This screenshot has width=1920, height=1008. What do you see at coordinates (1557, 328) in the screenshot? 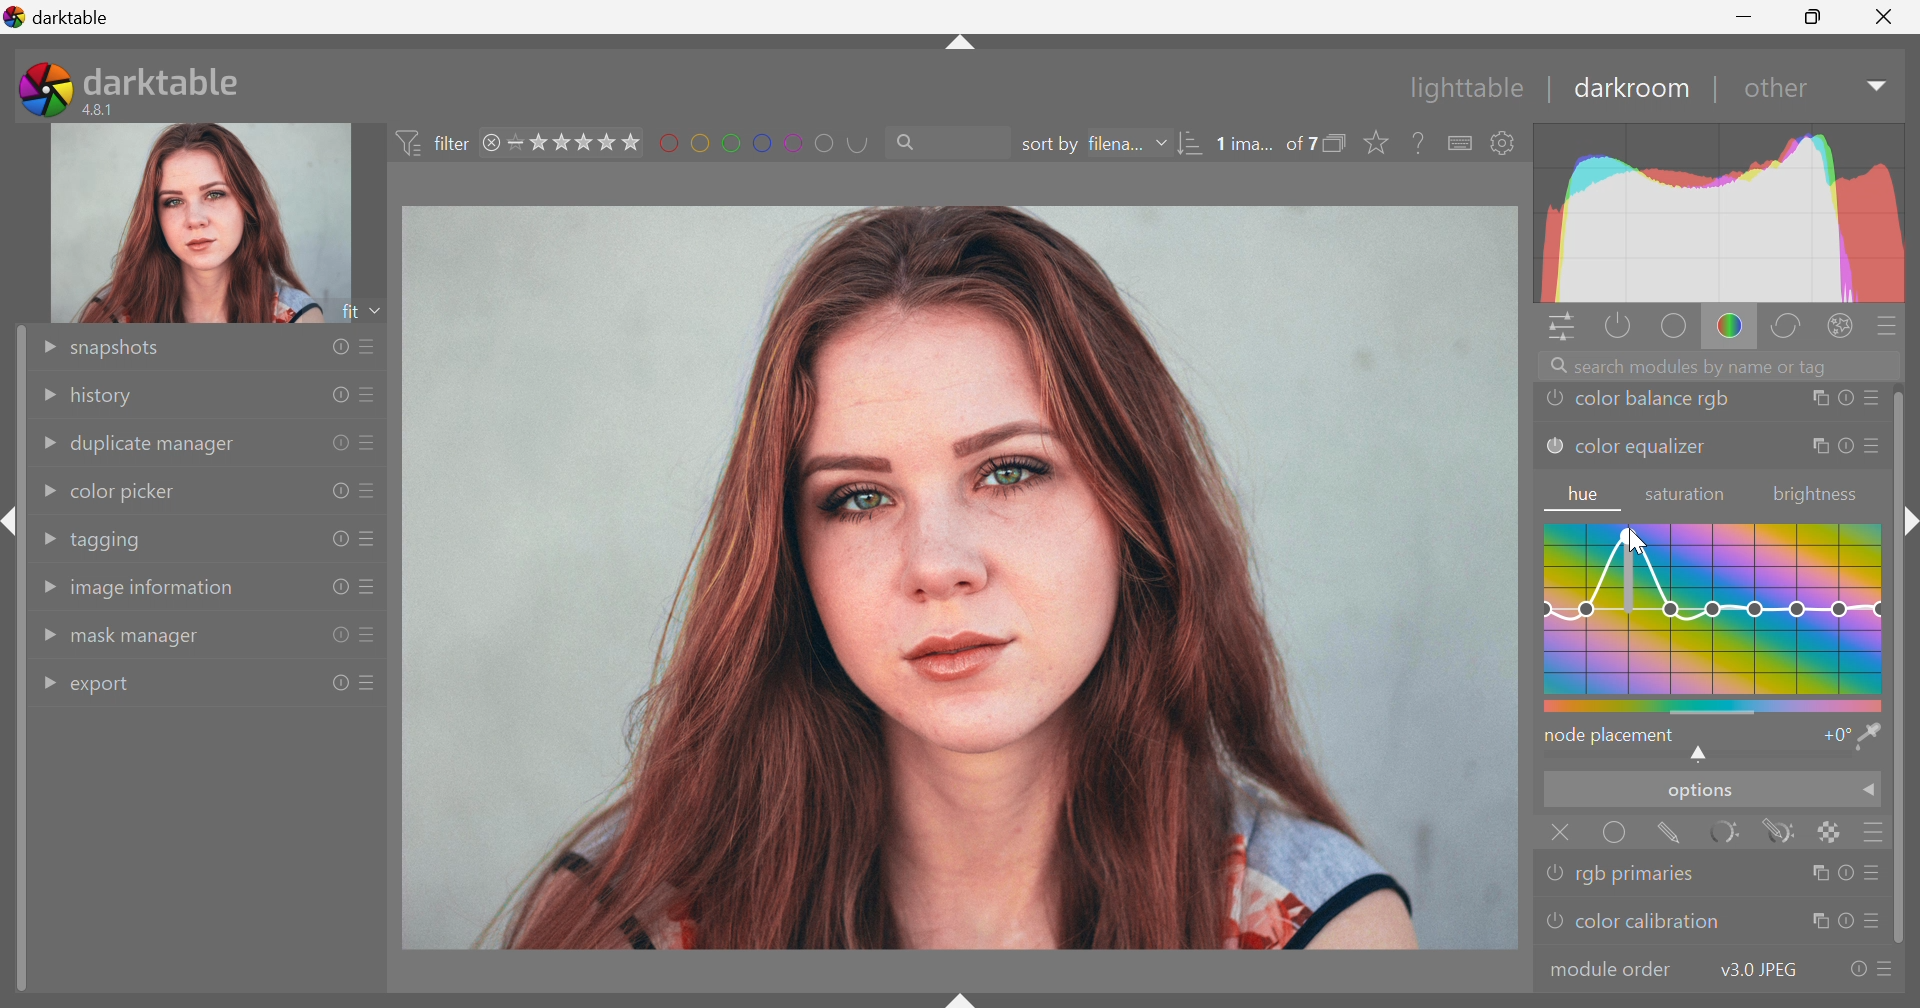
I see `quick access panel` at bounding box center [1557, 328].